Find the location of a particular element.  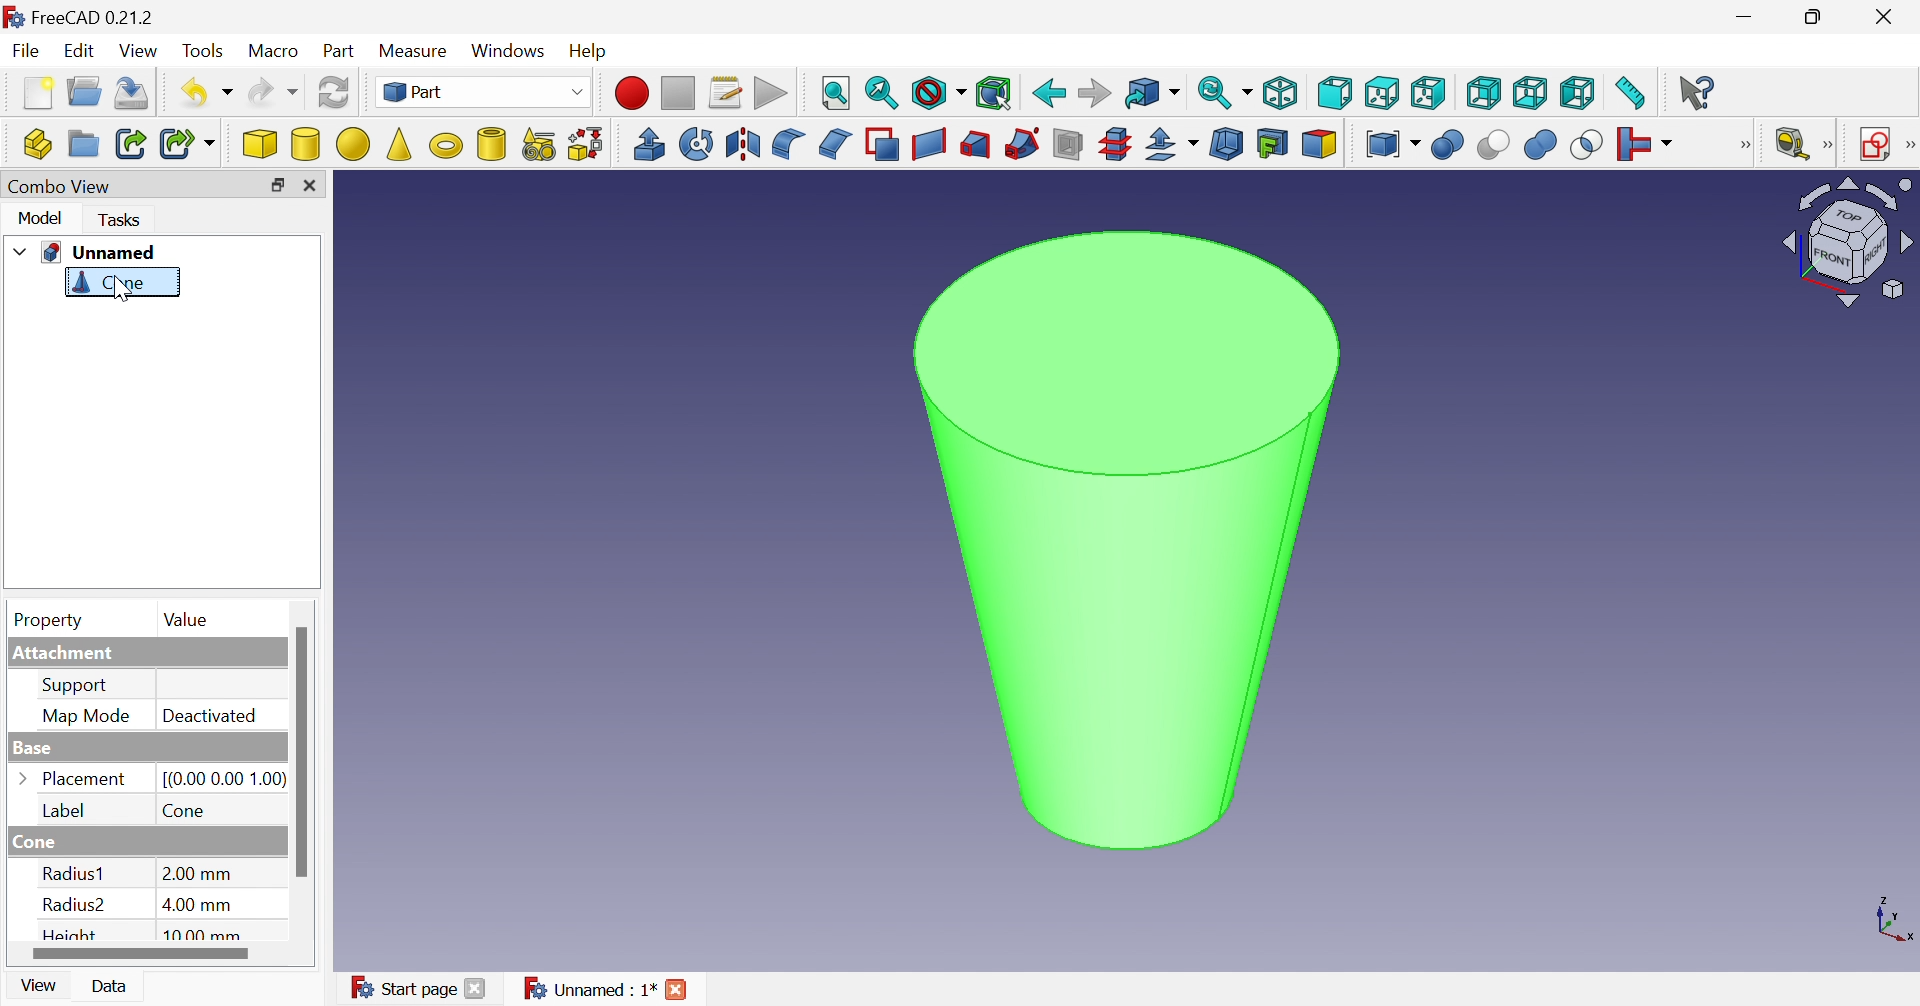

Union is located at coordinates (1543, 144).